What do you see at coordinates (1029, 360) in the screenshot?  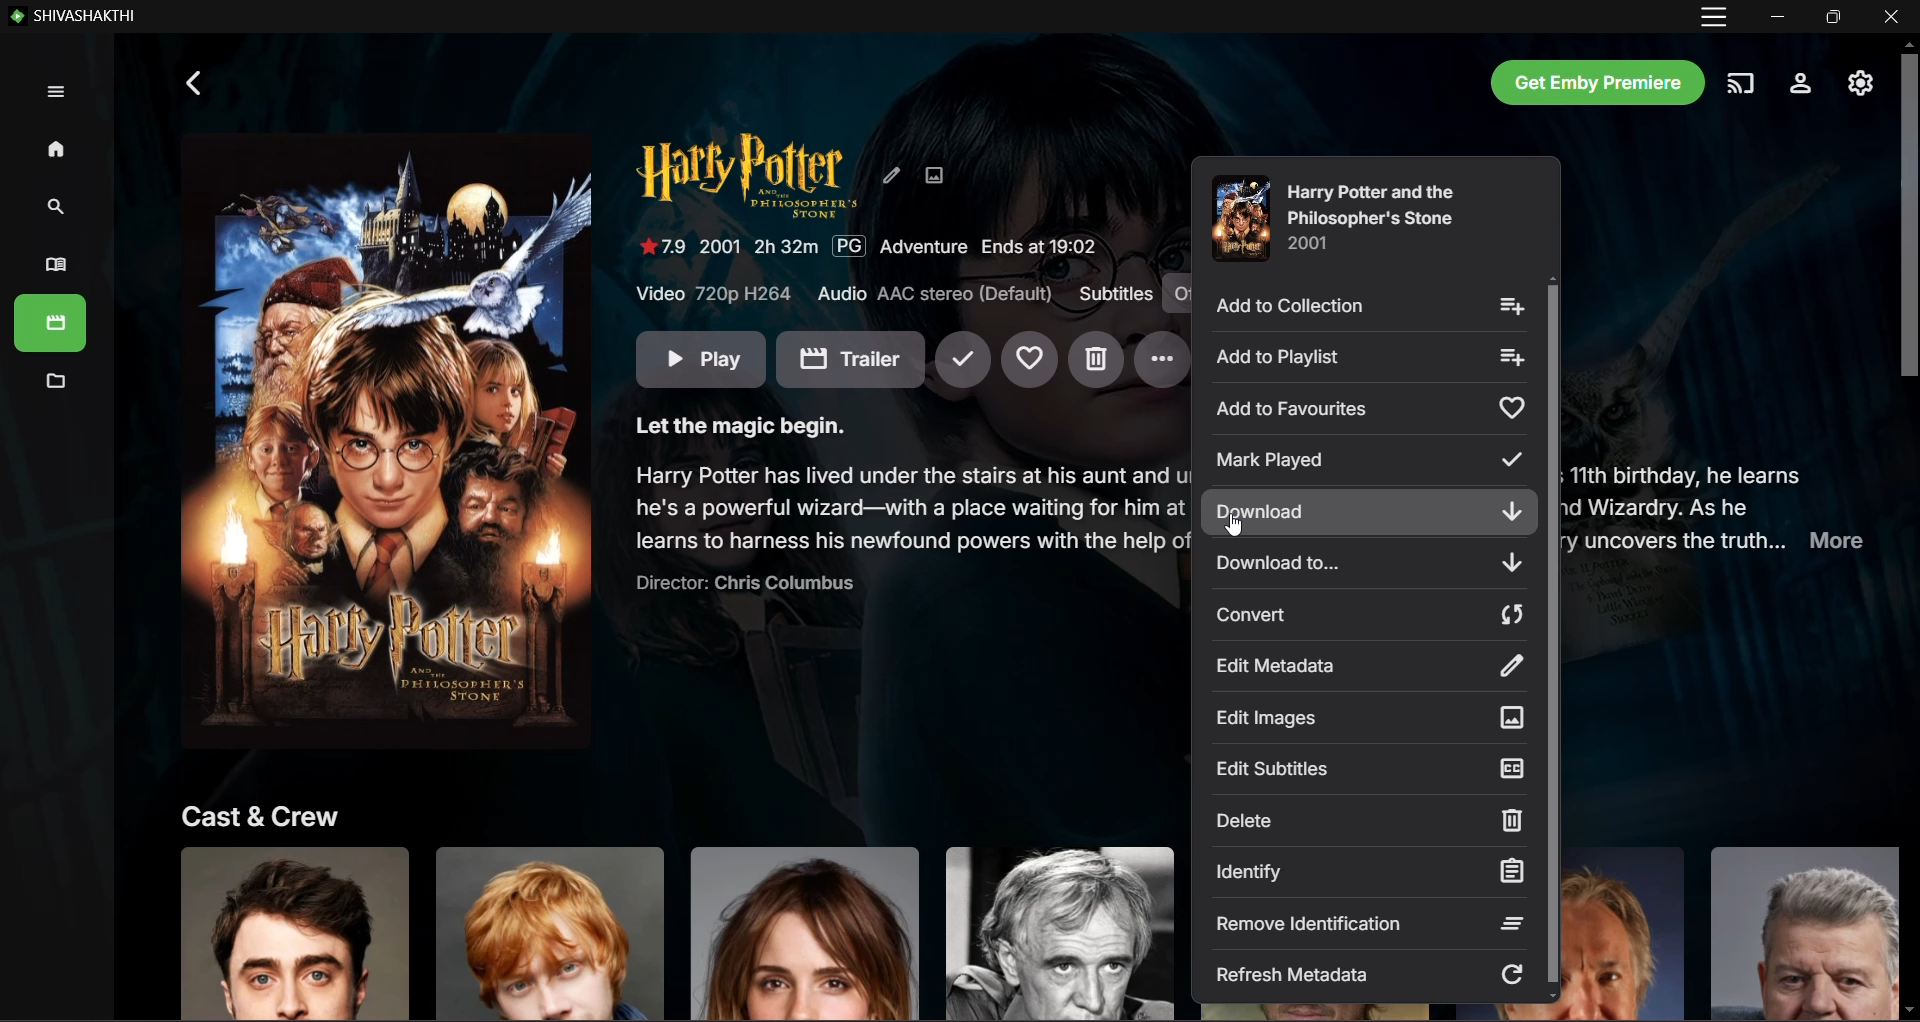 I see `Add to Favorites` at bounding box center [1029, 360].